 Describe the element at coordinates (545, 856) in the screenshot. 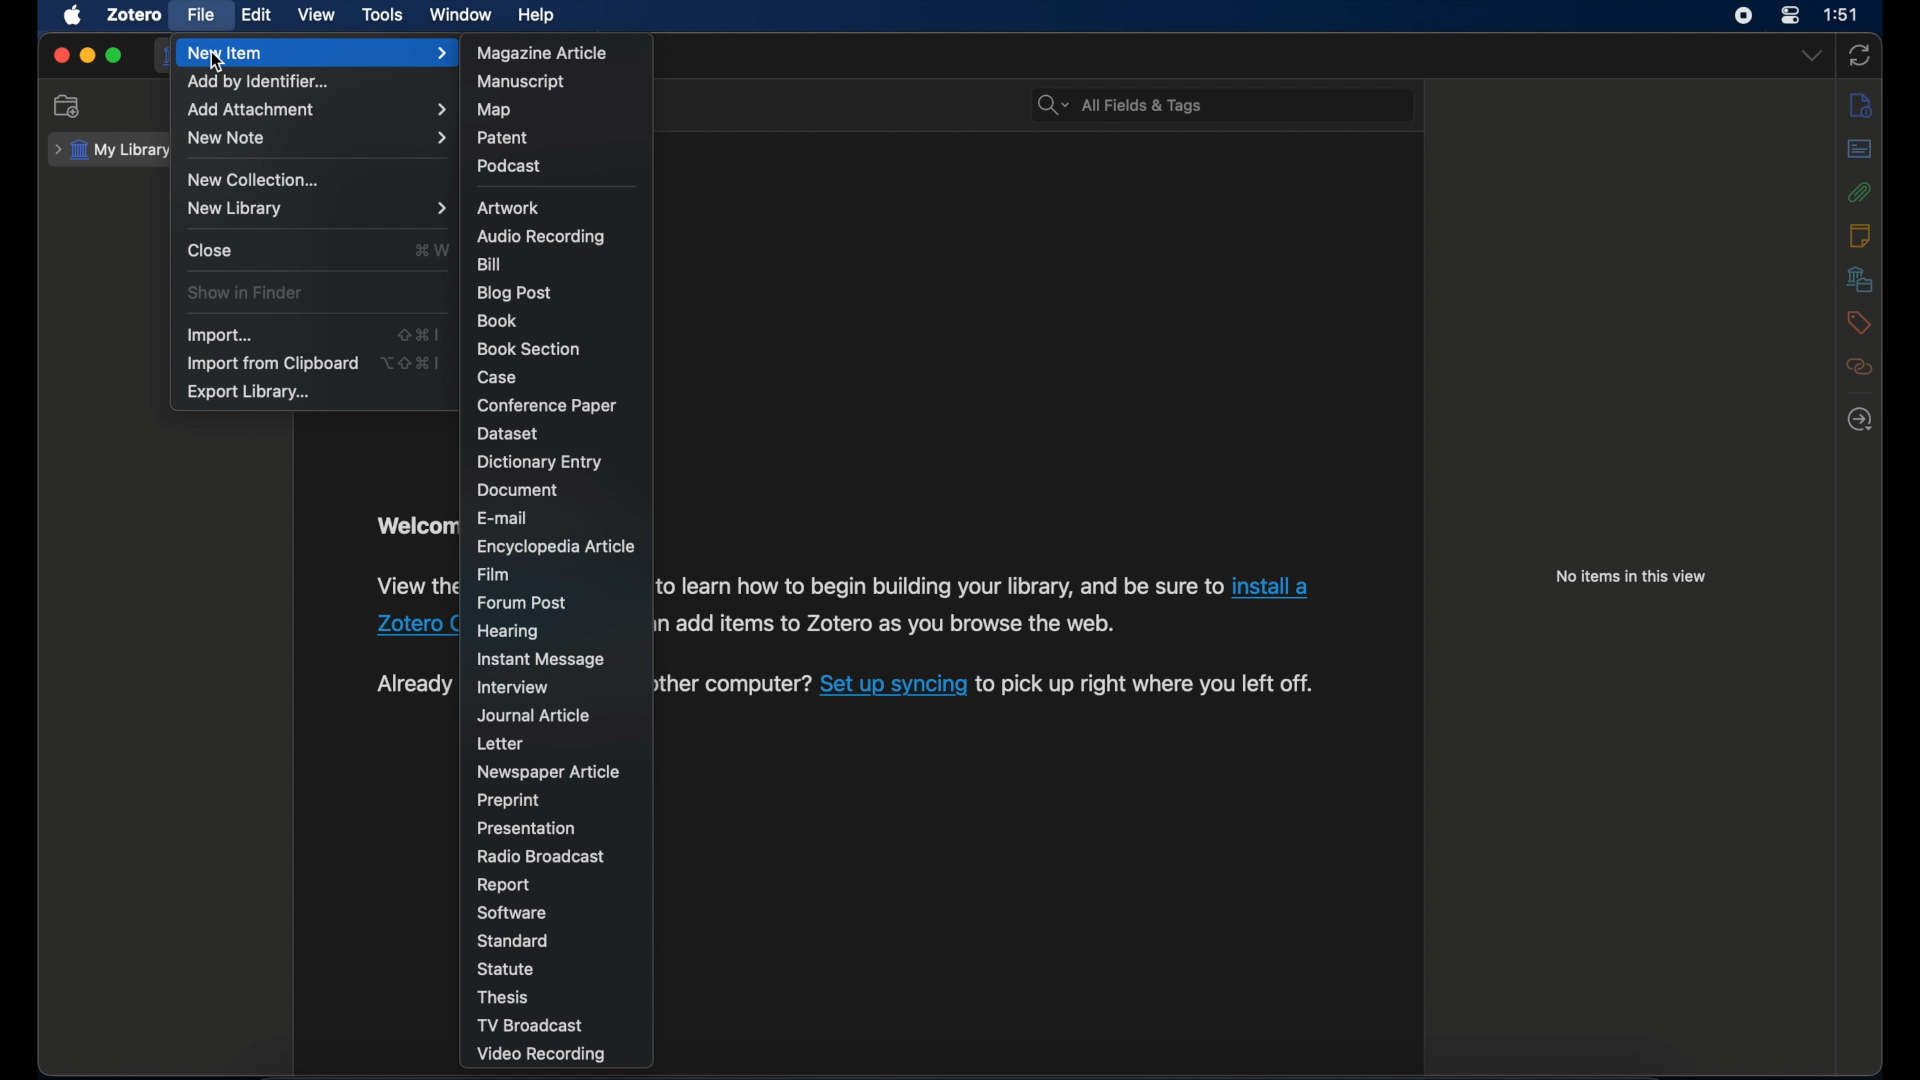

I see `radio broadcast` at that location.